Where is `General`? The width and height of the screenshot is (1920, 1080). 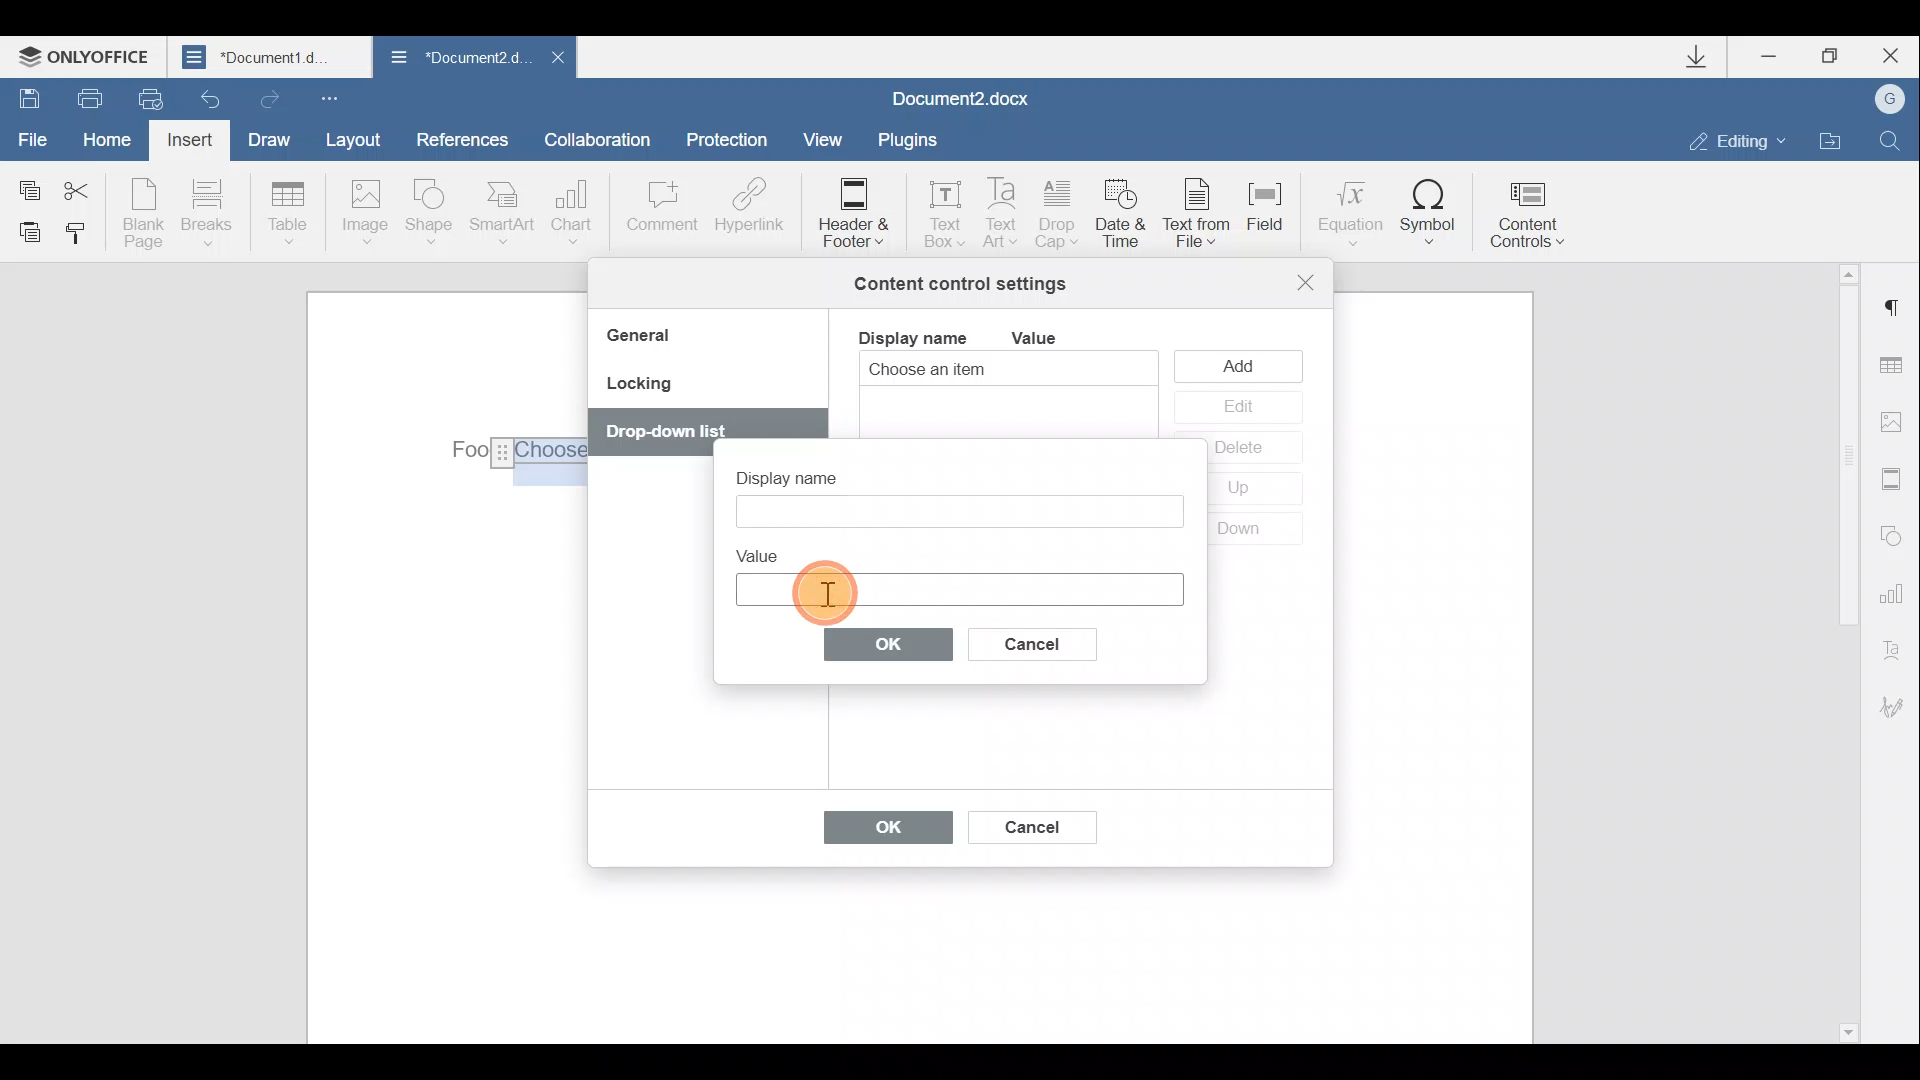
General is located at coordinates (646, 338).